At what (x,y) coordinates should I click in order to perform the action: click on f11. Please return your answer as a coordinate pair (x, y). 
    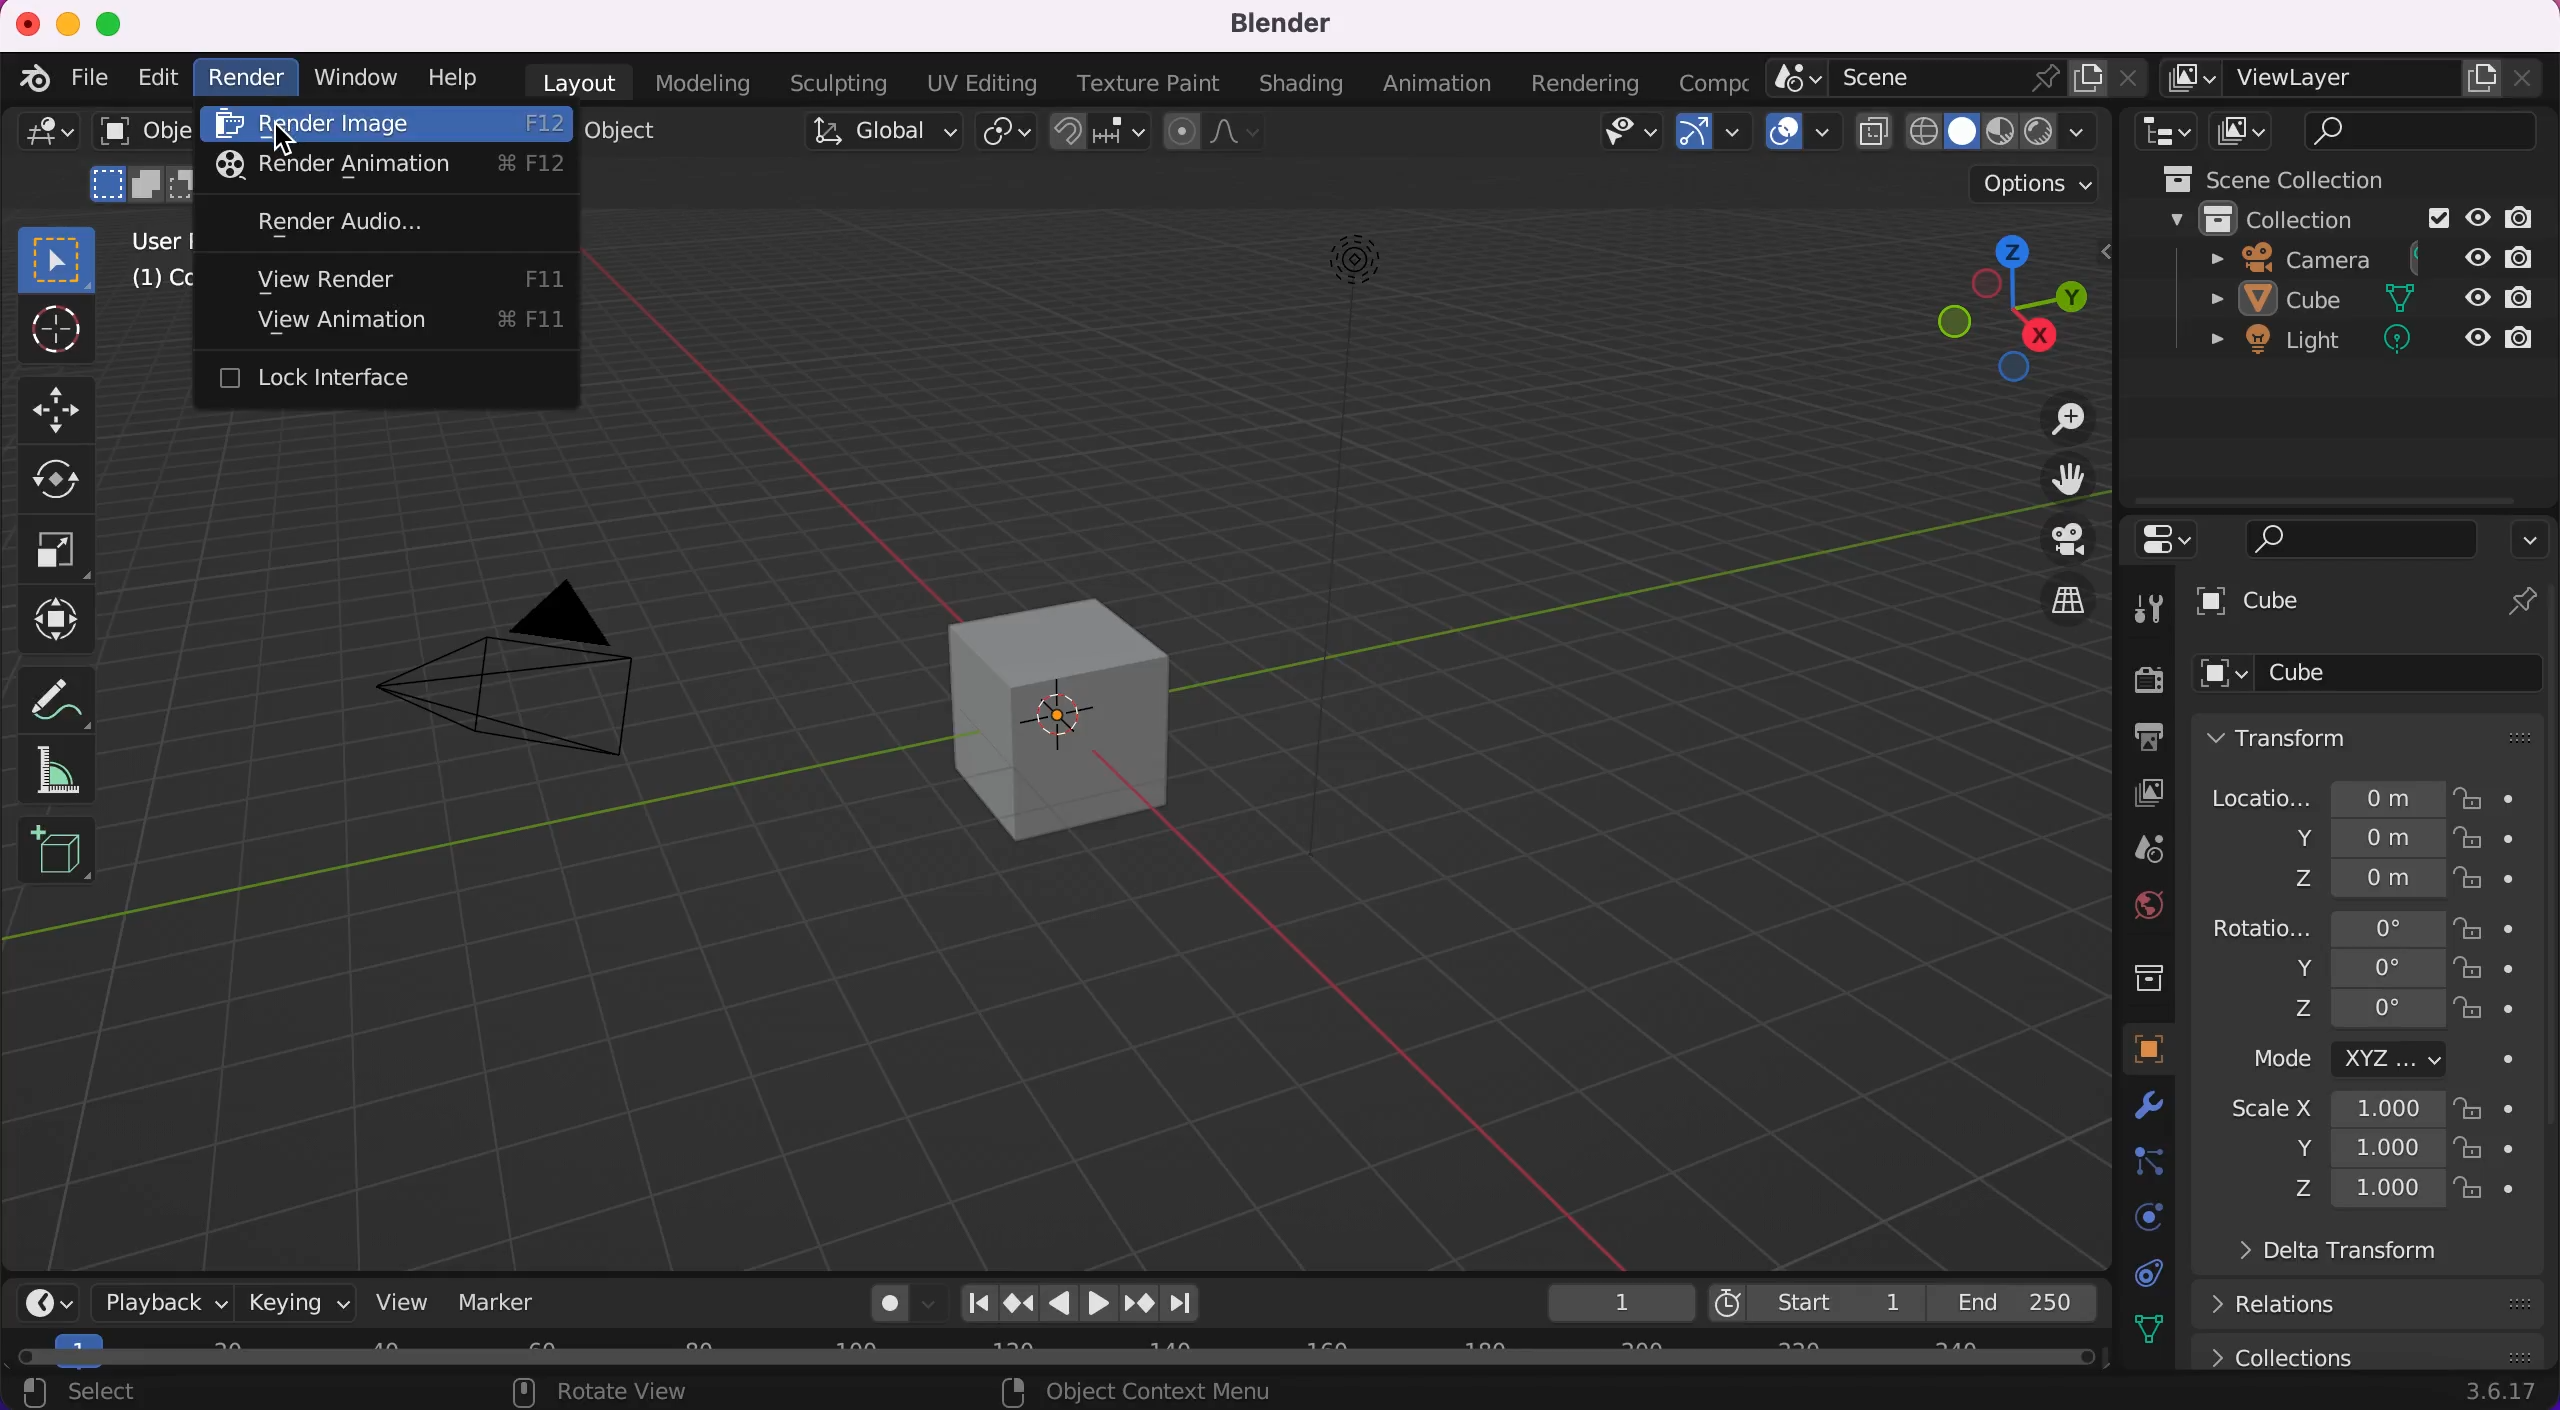
    Looking at the image, I should click on (538, 315).